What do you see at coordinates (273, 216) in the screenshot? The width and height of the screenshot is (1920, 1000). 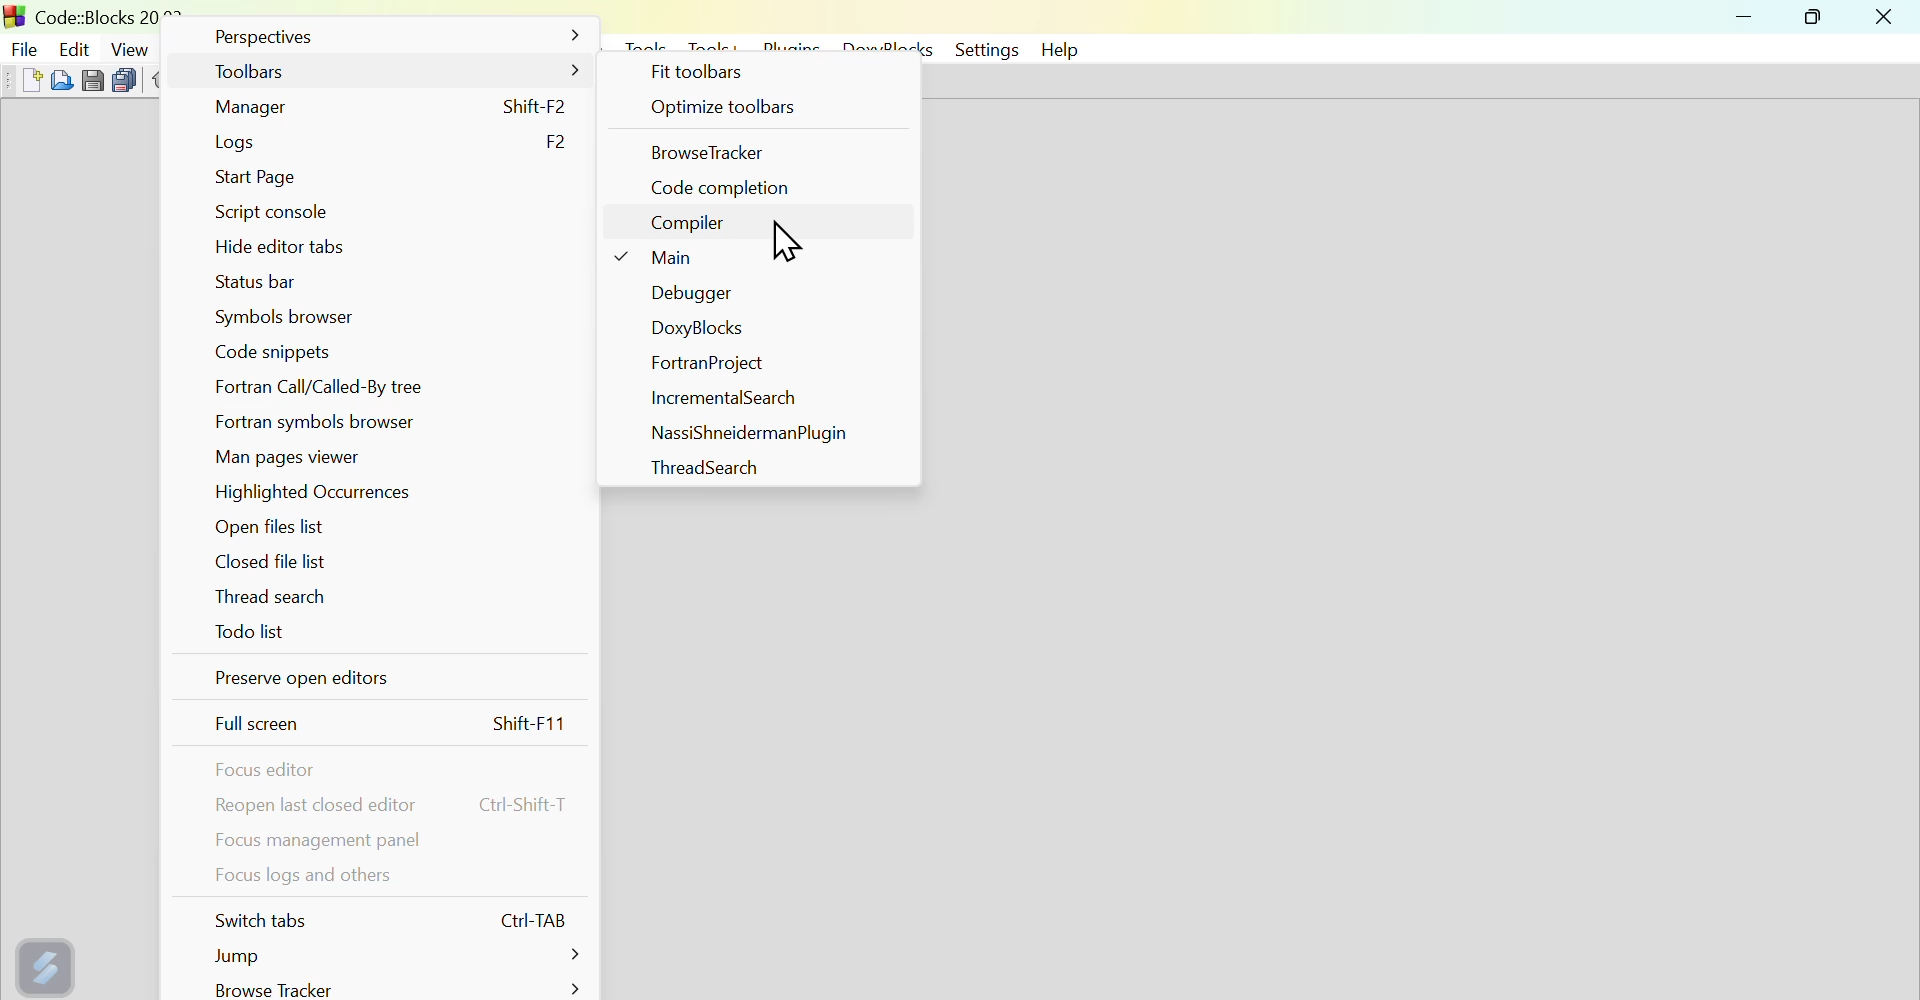 I see `Script console` at bounding box center [273, 216].